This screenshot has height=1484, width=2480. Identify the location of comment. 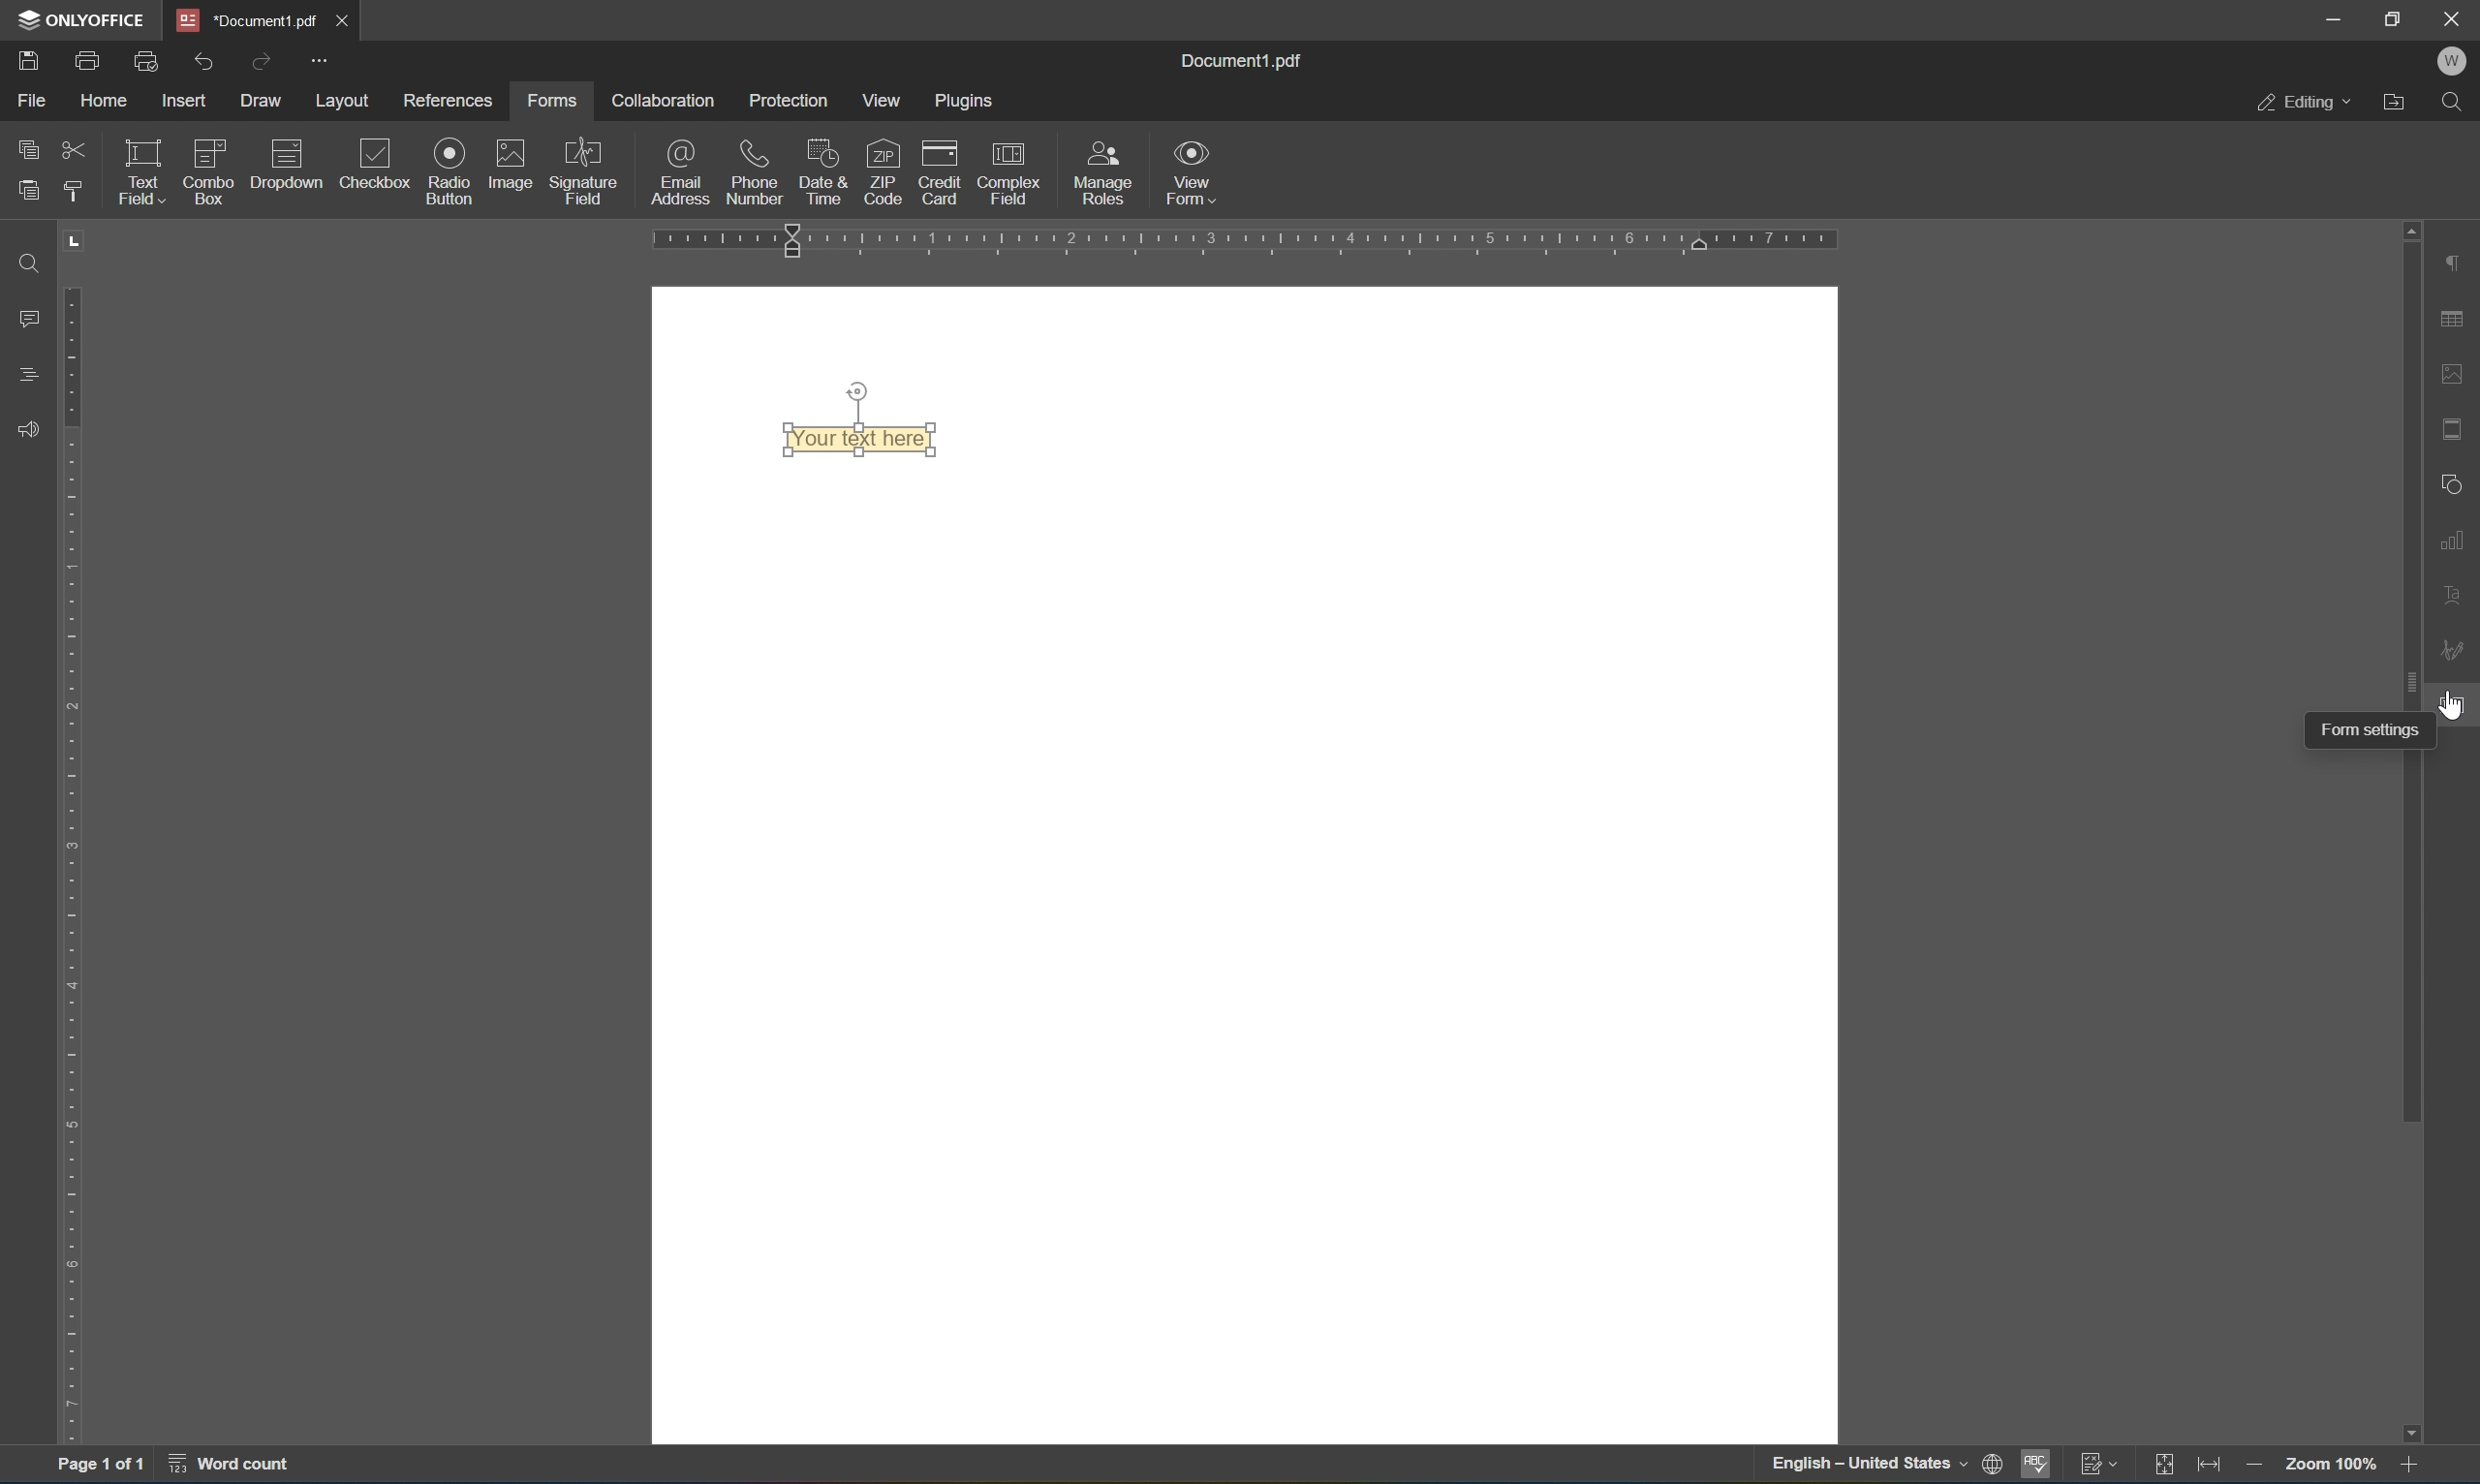
(24, 318).